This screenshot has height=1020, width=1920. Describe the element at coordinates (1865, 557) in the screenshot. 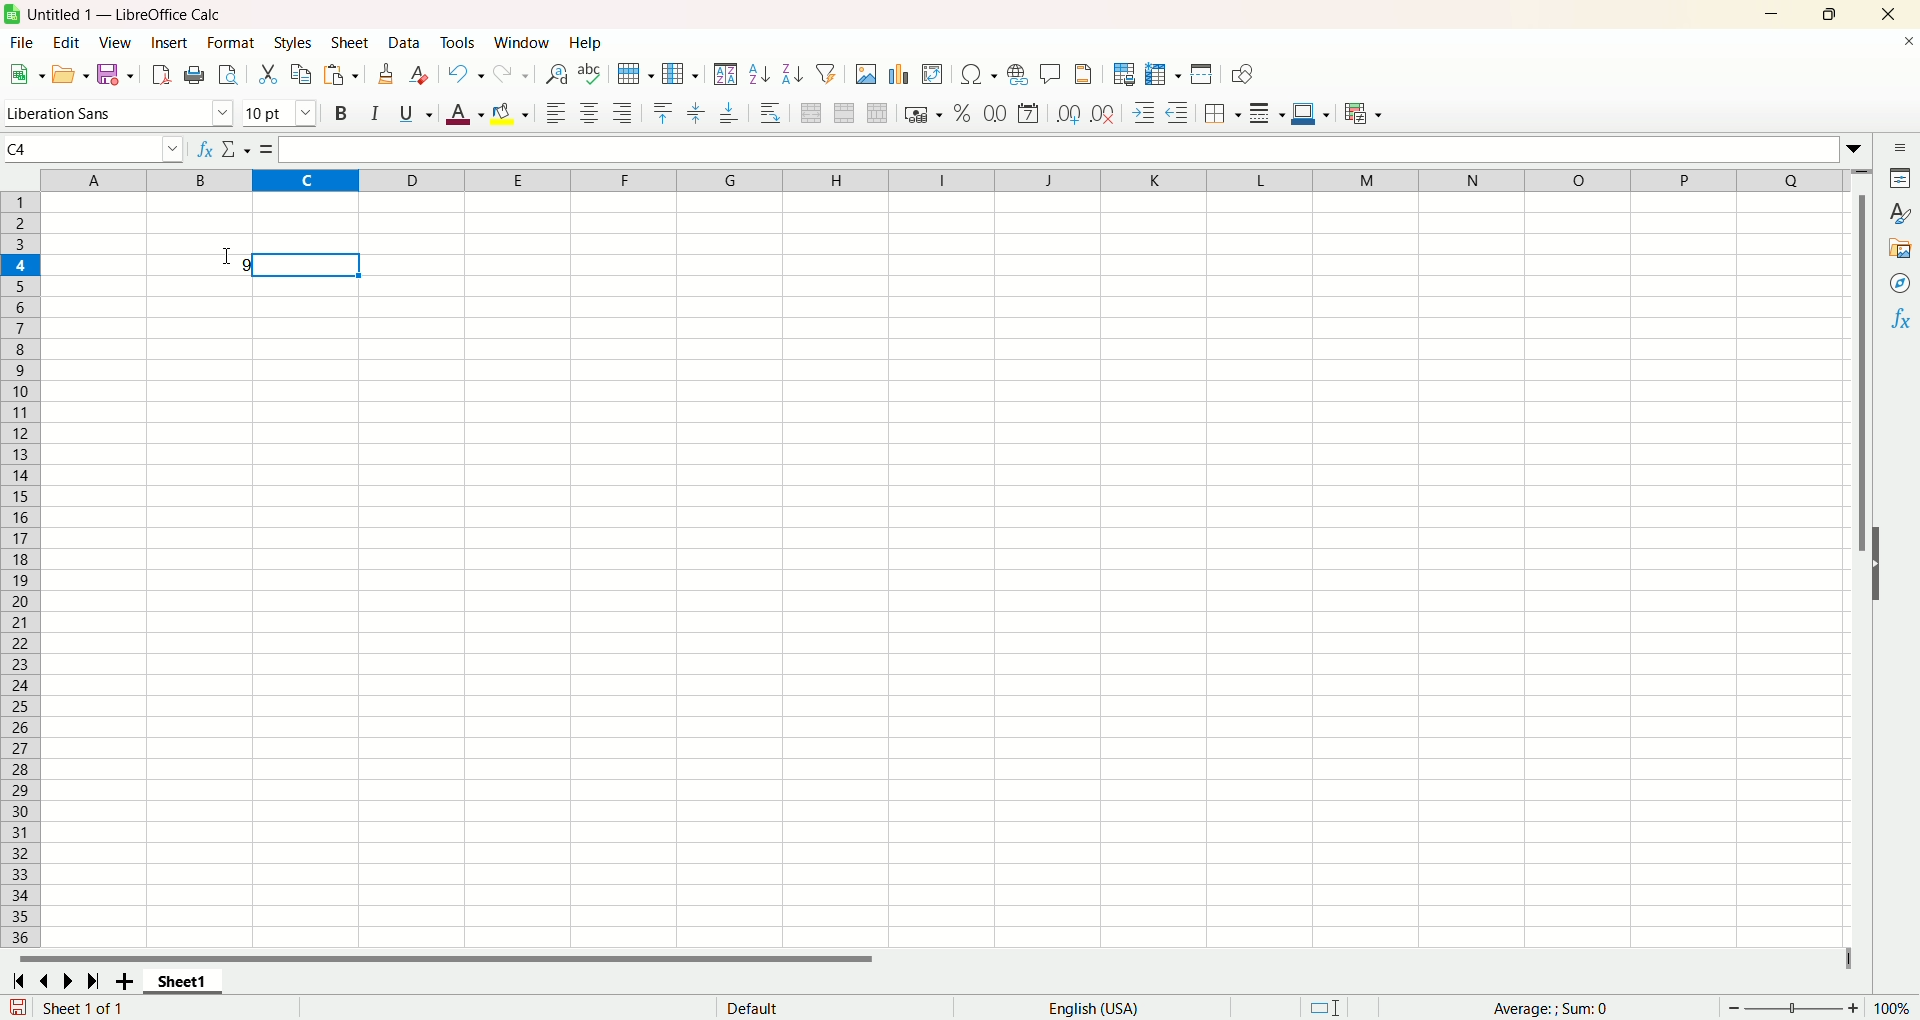

I see `vertical scroll bar` at that location.